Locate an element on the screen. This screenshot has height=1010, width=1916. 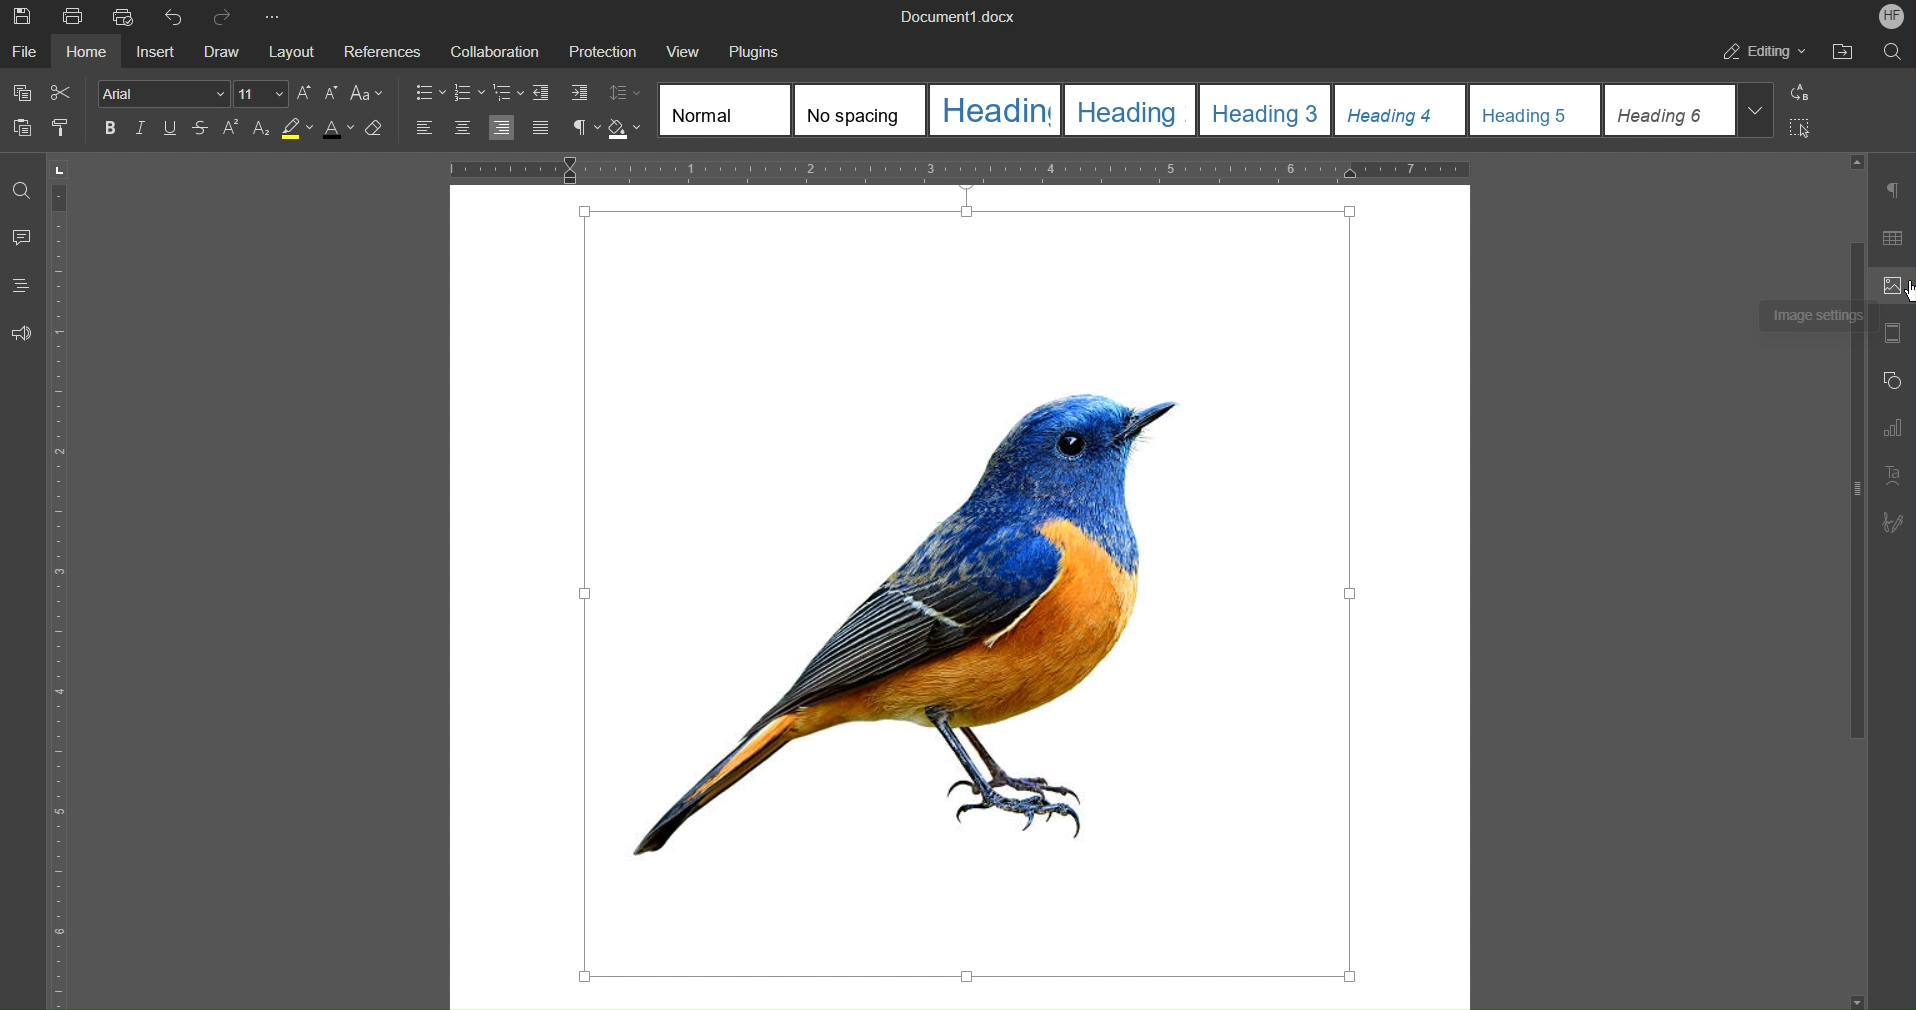
Cut is located at coordinates (63, 93).